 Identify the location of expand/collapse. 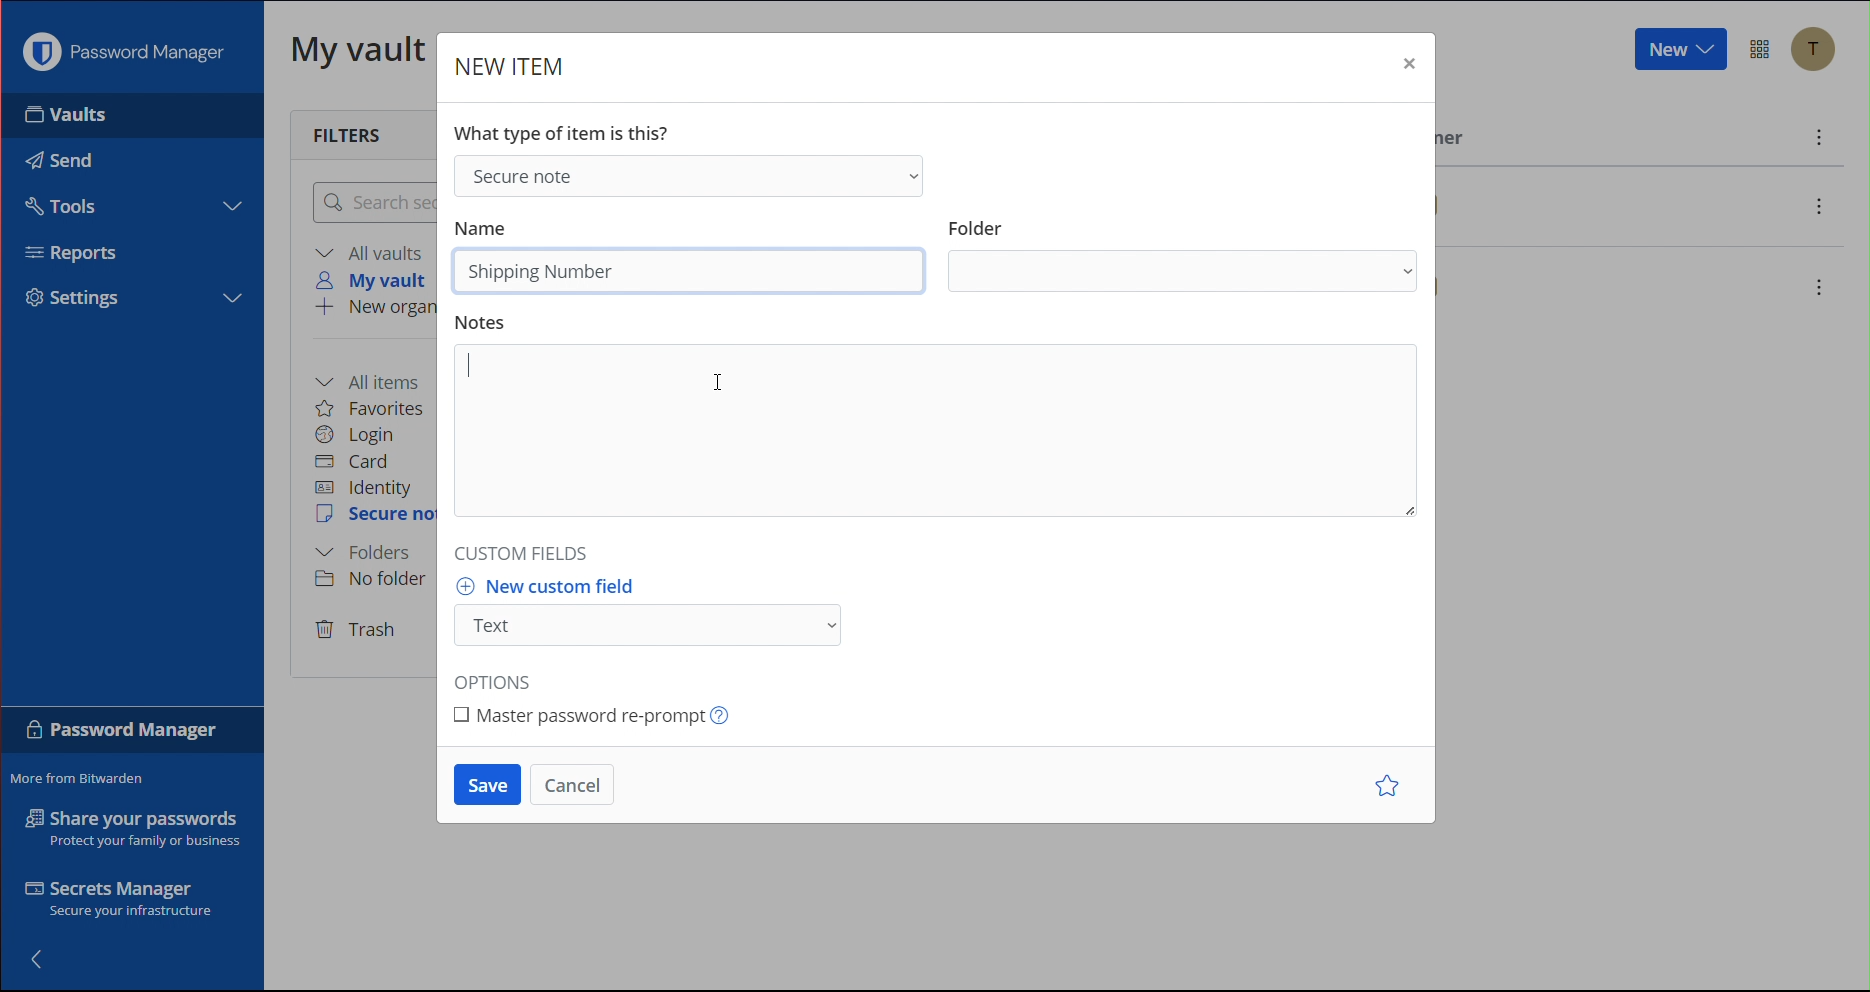
(237, 296).